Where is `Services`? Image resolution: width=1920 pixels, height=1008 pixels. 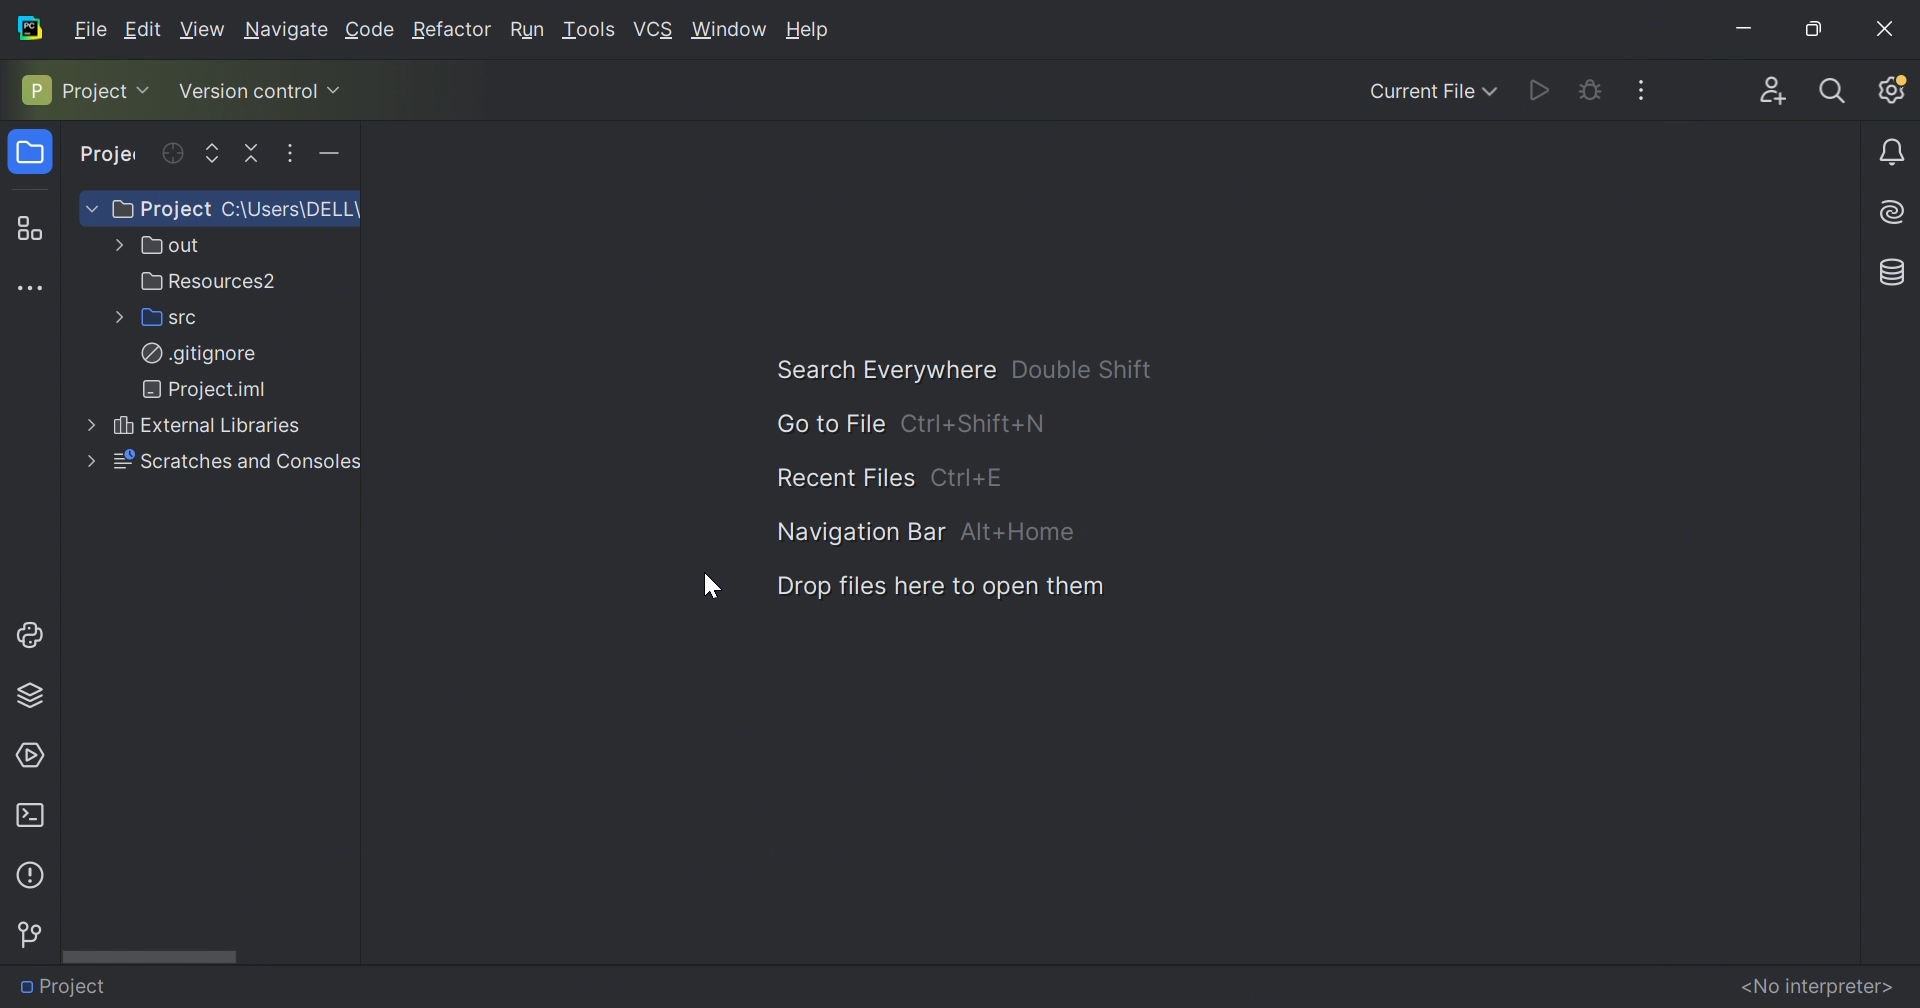 Services is located at coordinates (33, 753).